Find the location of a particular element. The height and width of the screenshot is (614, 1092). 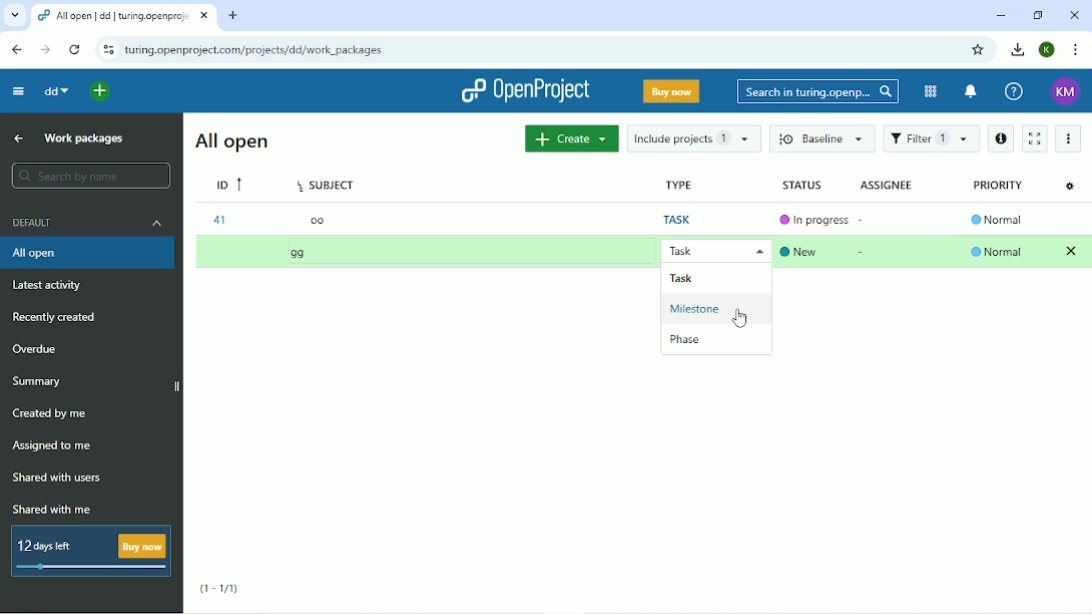

Shared with me is located at coordinates (51, 510).